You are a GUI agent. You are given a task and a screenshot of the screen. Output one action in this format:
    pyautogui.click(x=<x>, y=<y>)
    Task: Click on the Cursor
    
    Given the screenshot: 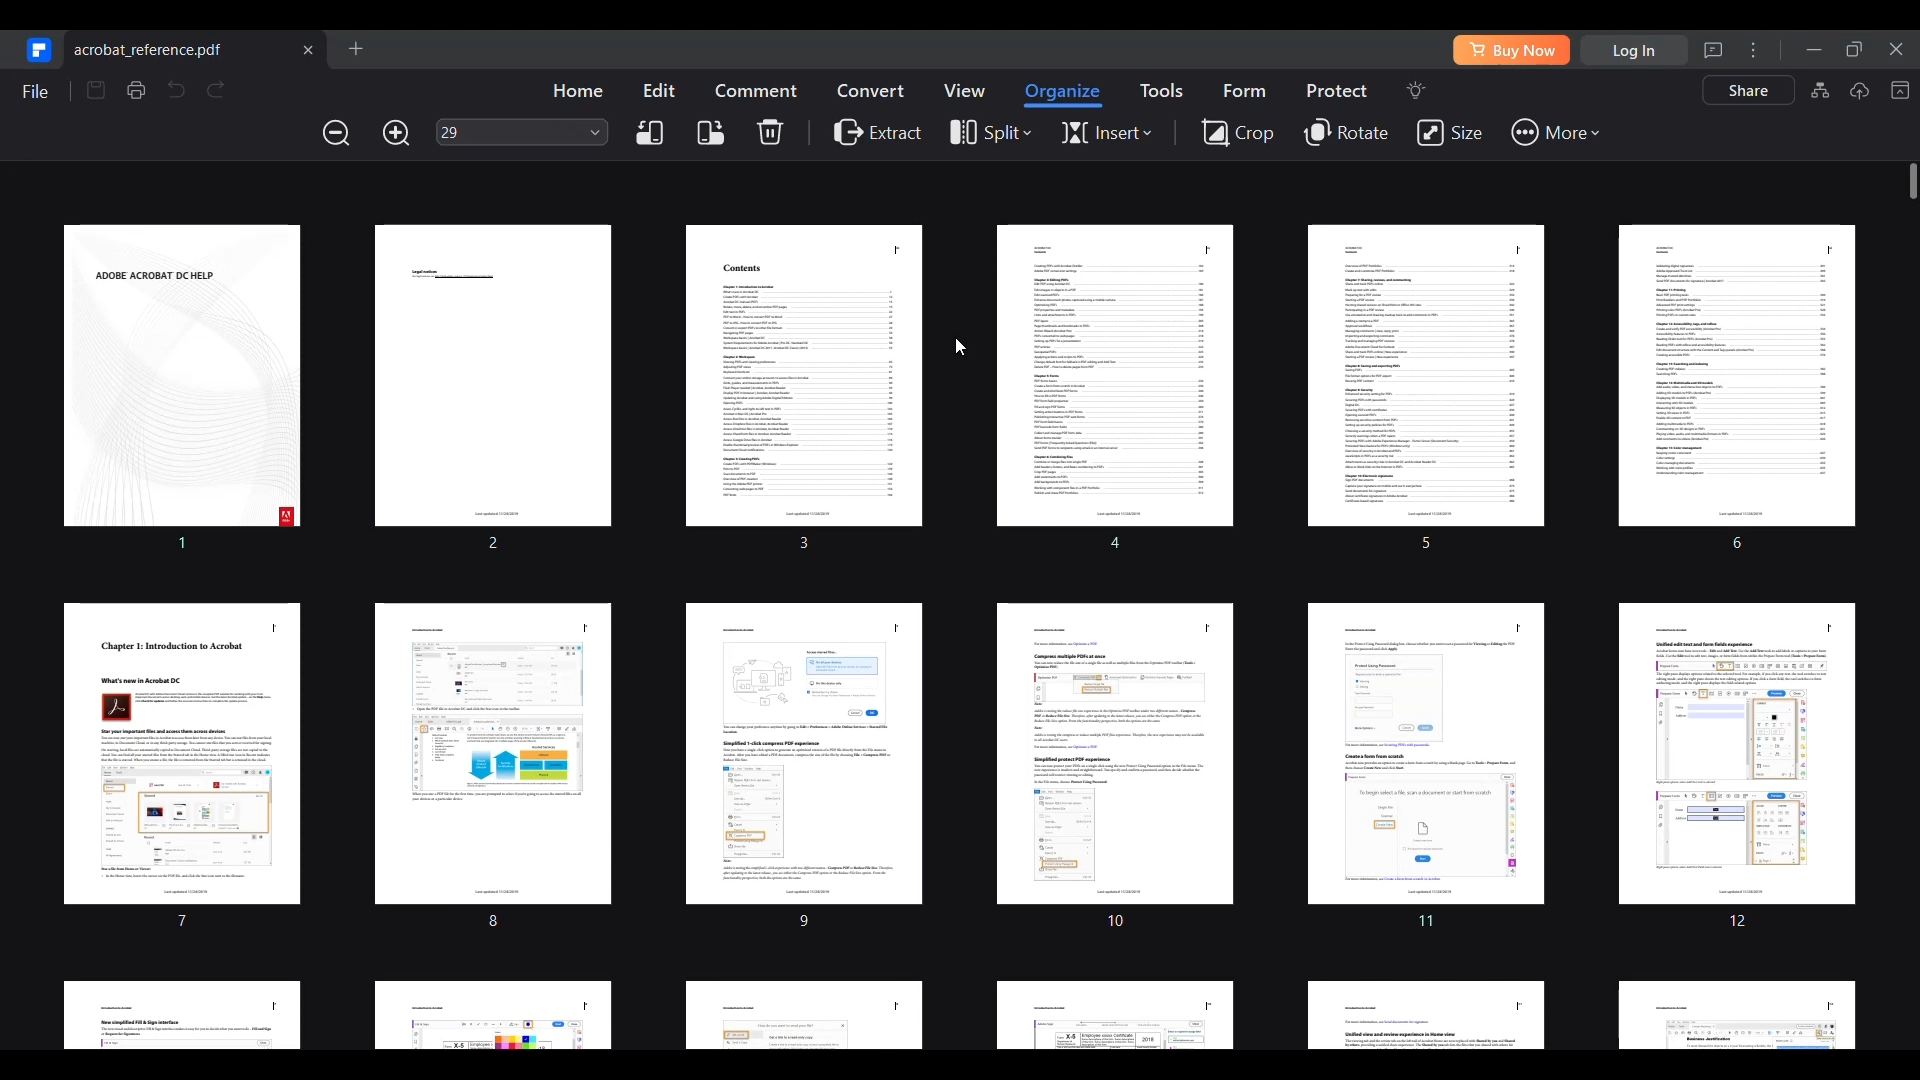 What is the action you would take?
    pyautogui.click(x=961, y=347)
    